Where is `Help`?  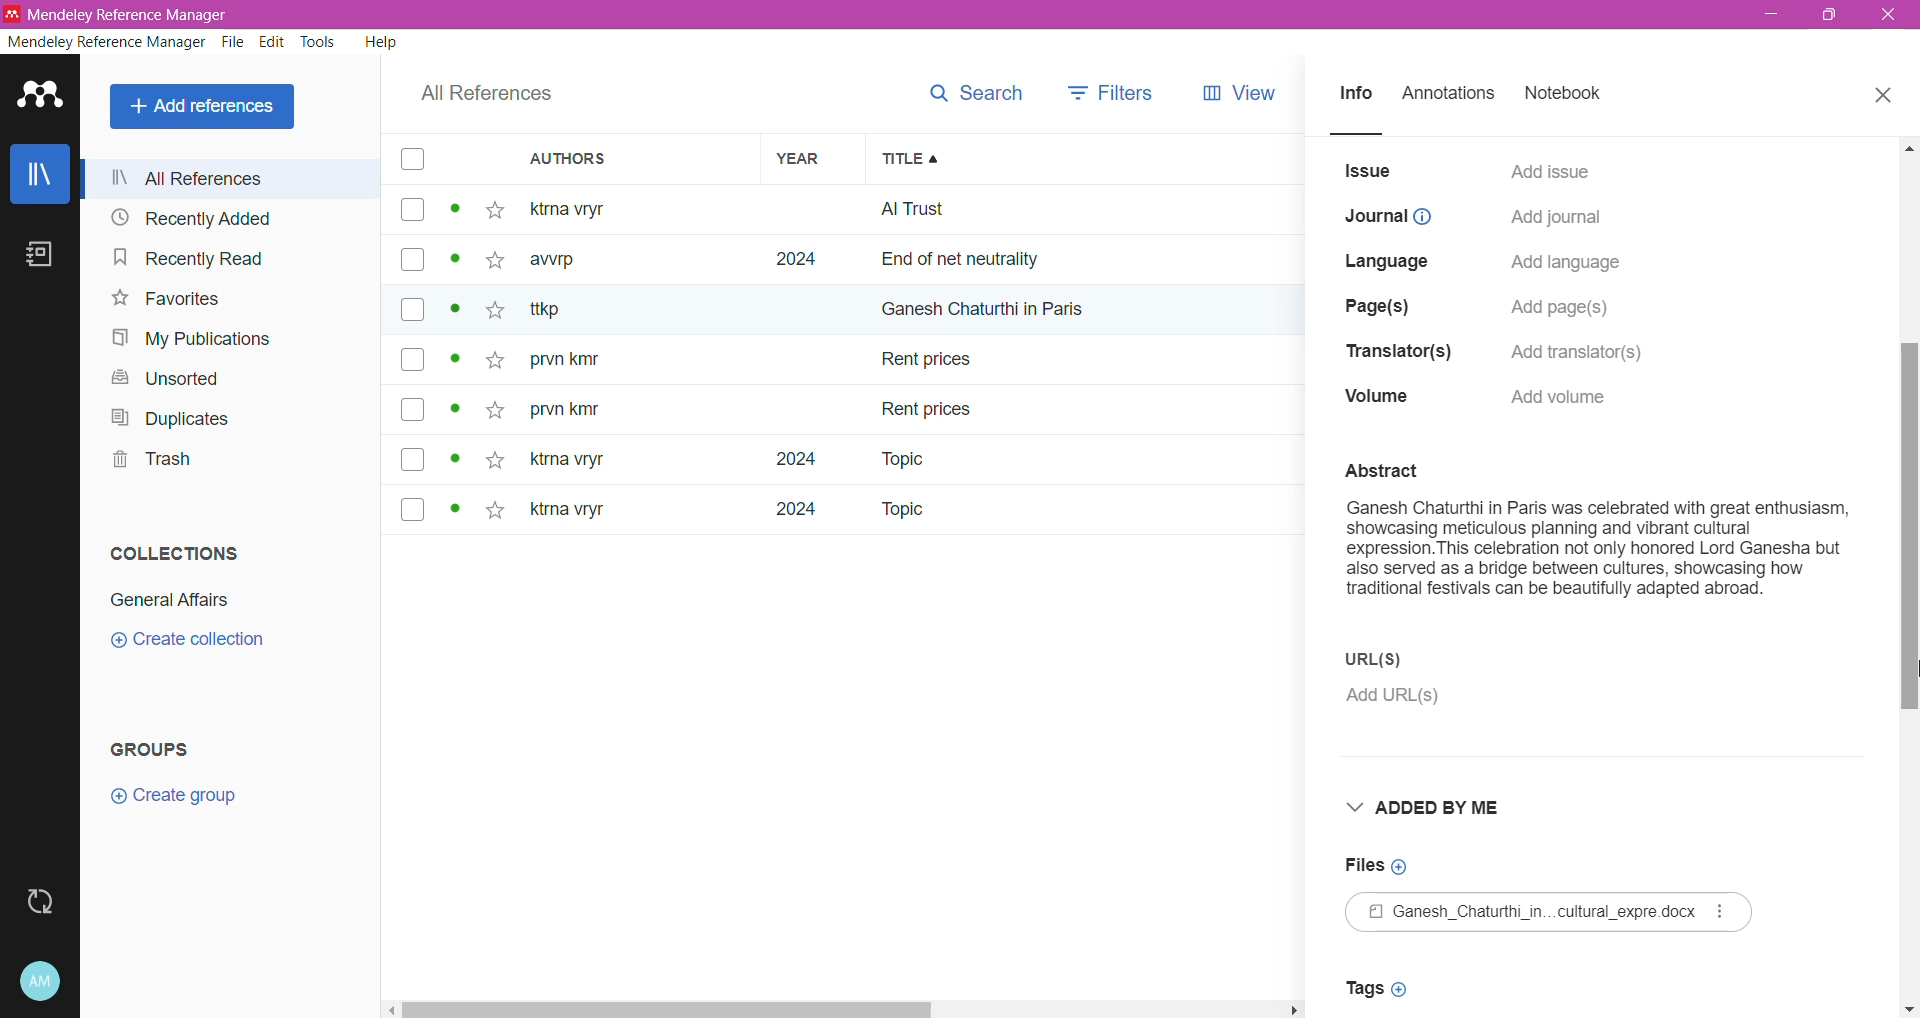
Help is located at coordinates (379, 44).